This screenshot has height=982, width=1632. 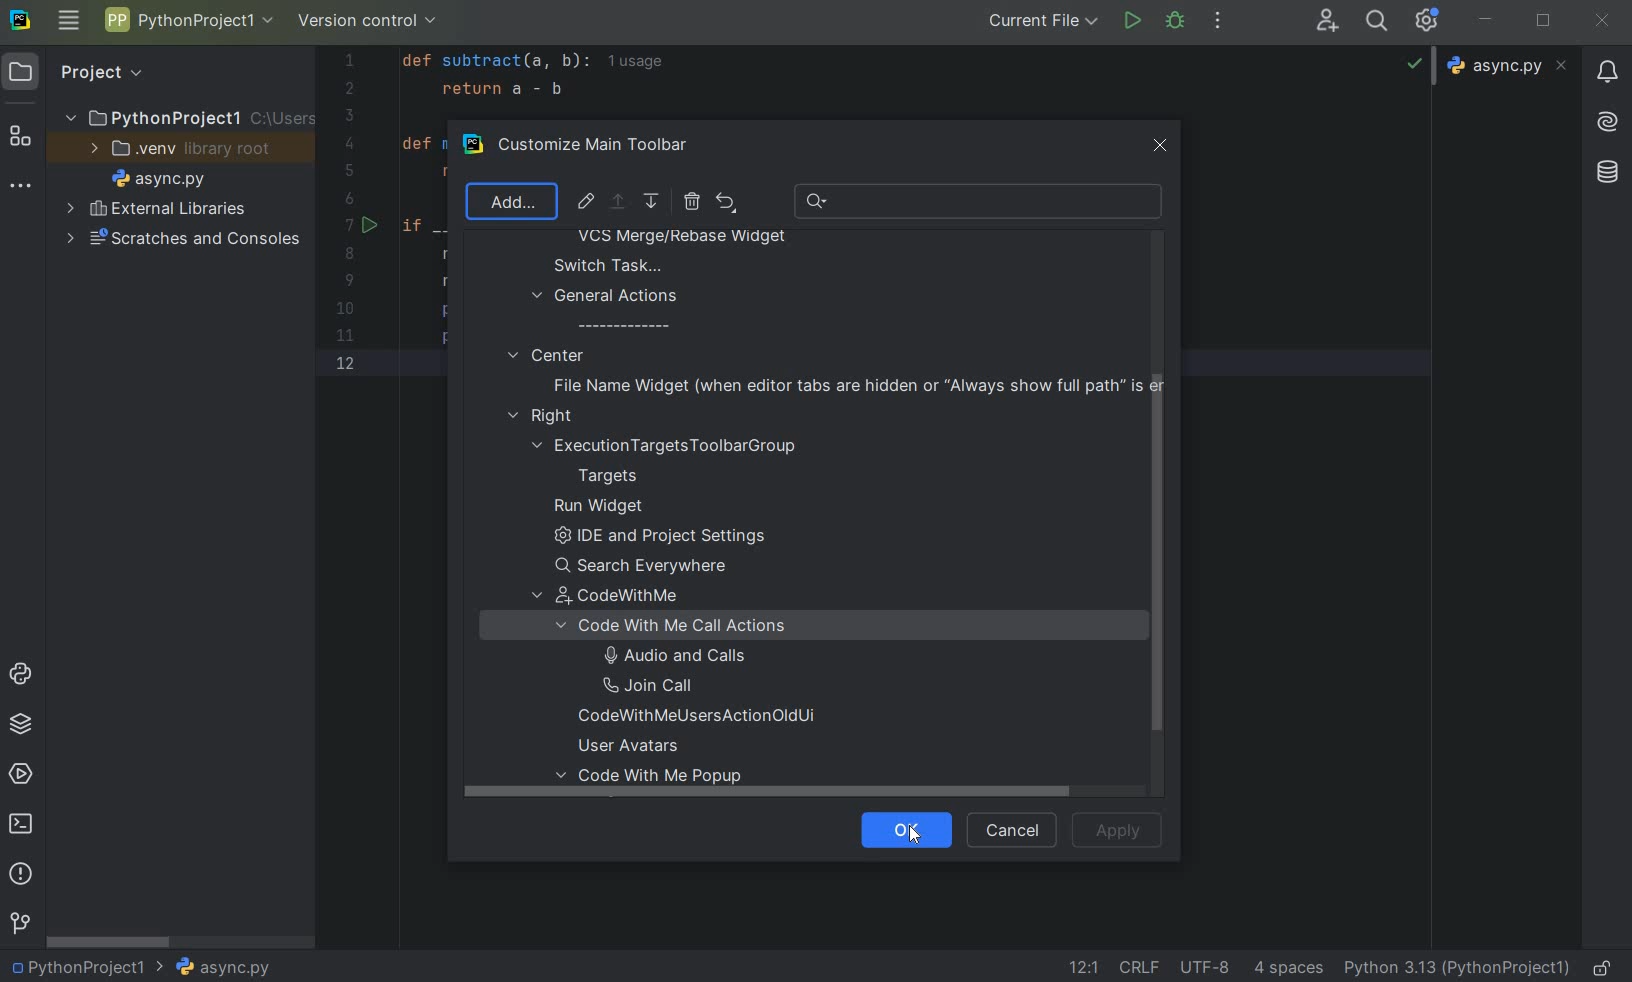 What do you see at coordinates (154, 180) in the screenshot?
I see `FILE NAME` at bounding box center [154, 180].